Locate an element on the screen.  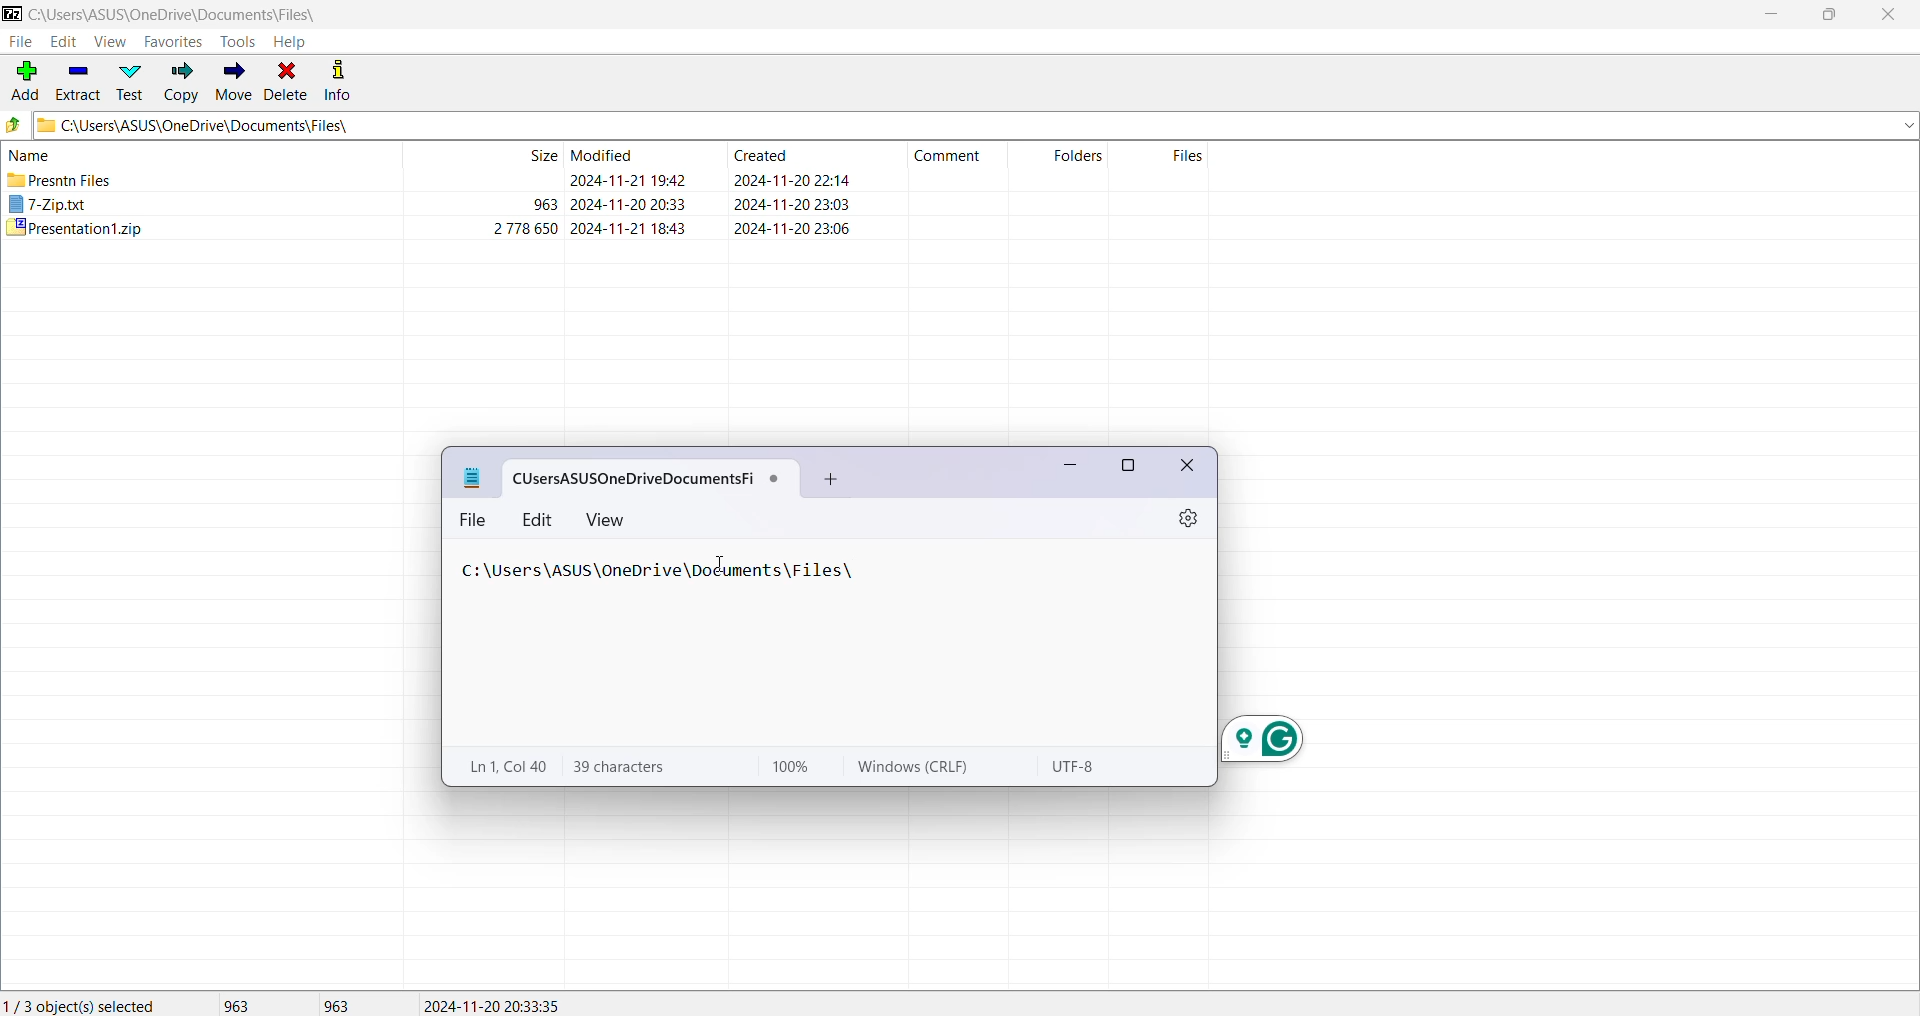
2 778 650 is located at coordinates (526, 227).